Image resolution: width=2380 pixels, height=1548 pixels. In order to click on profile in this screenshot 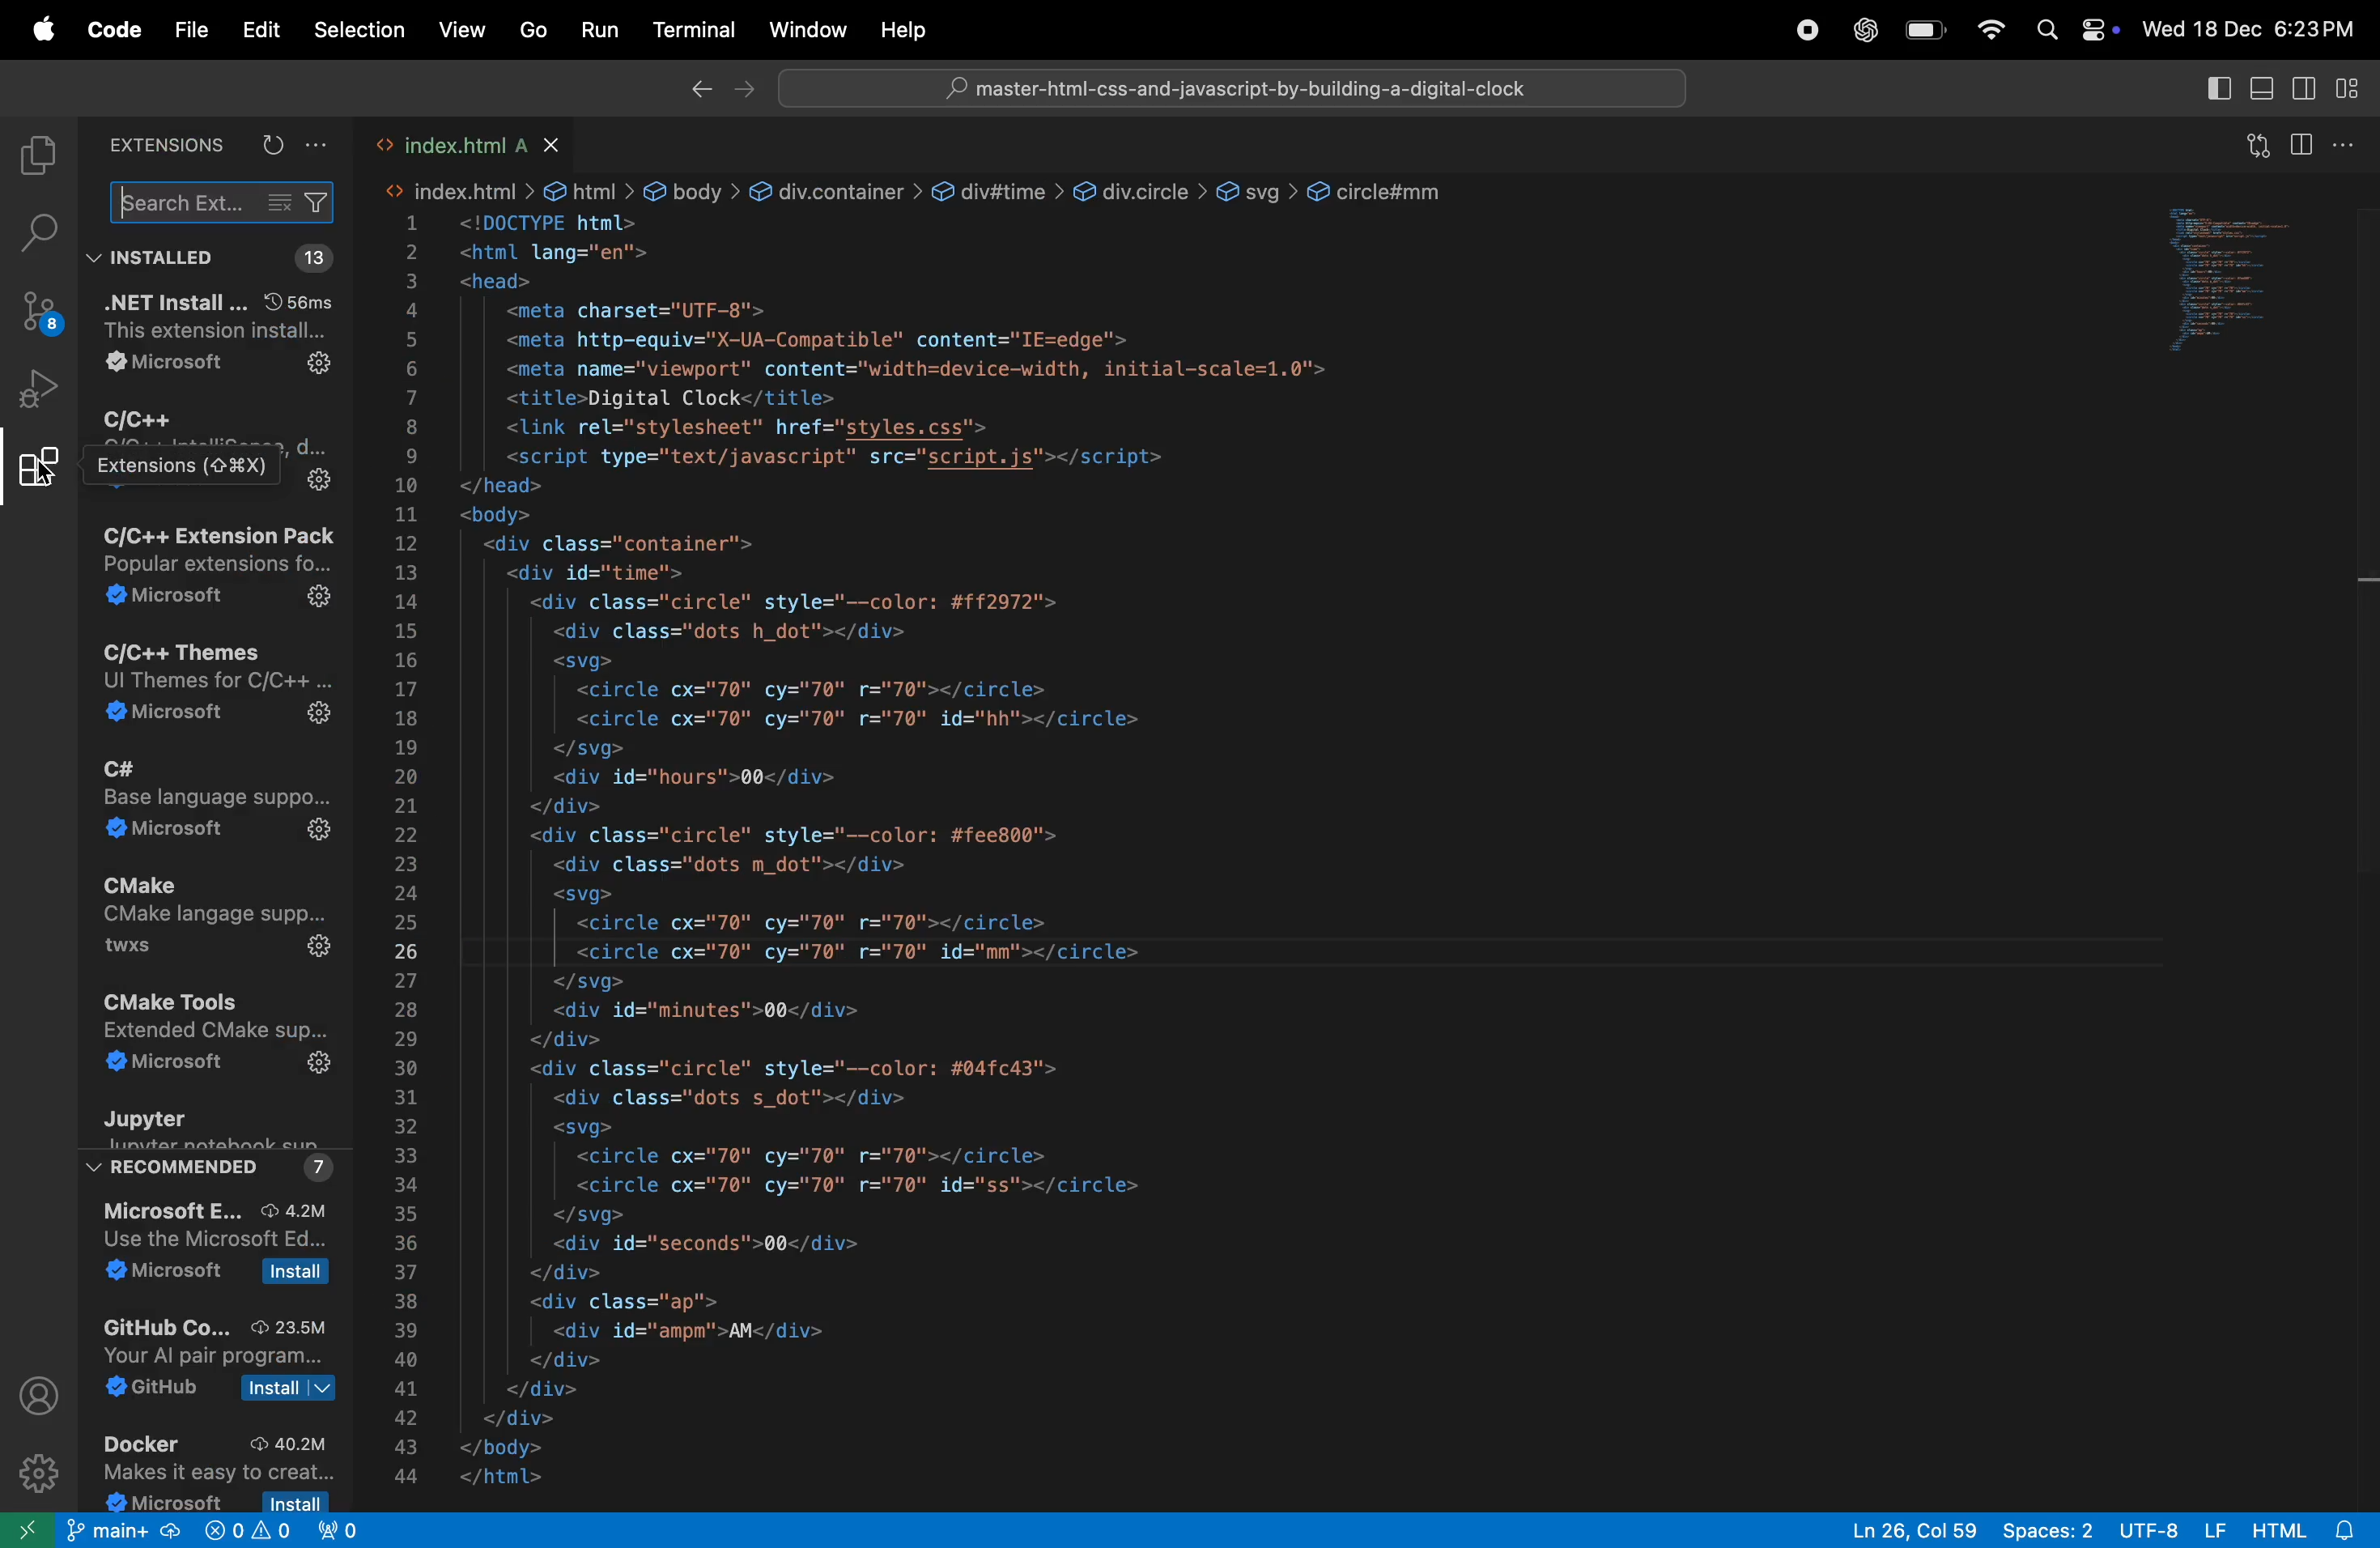, I will do `click(43, 1395)`.